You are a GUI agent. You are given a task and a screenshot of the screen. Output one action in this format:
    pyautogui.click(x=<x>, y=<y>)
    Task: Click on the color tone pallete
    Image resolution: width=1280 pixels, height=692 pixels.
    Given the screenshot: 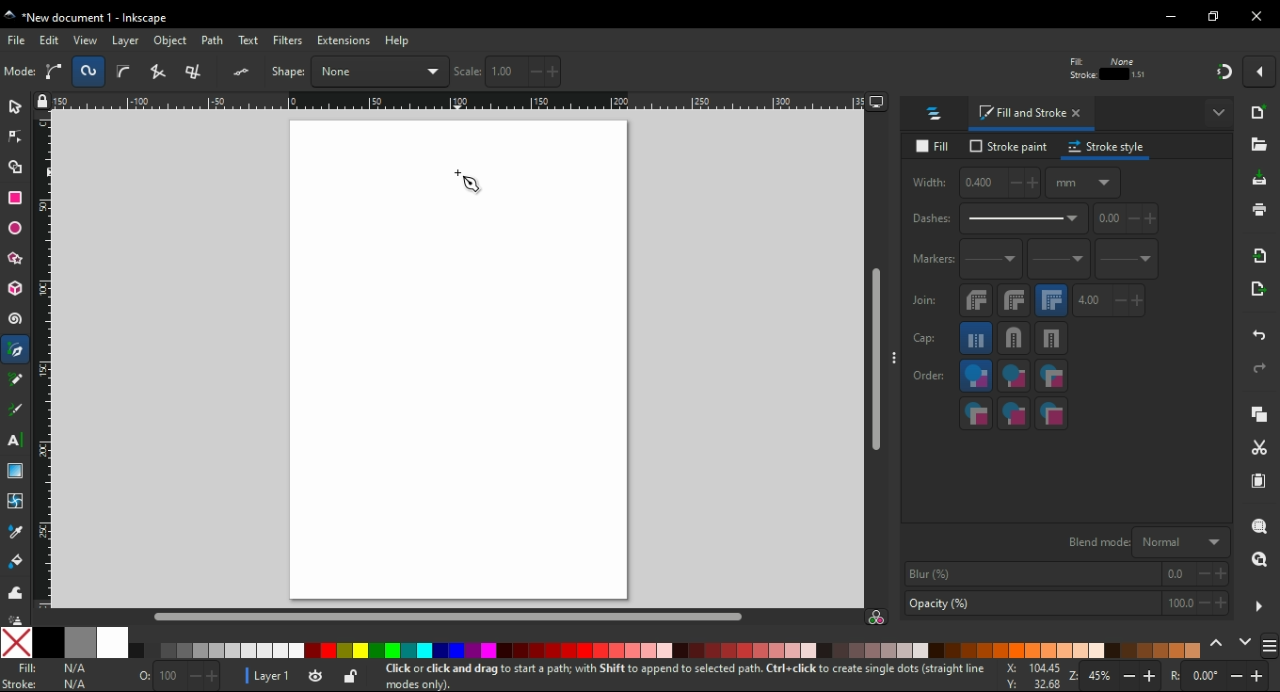 What is the action you would take?
    pyautogui.click(x=761, y=650)
    